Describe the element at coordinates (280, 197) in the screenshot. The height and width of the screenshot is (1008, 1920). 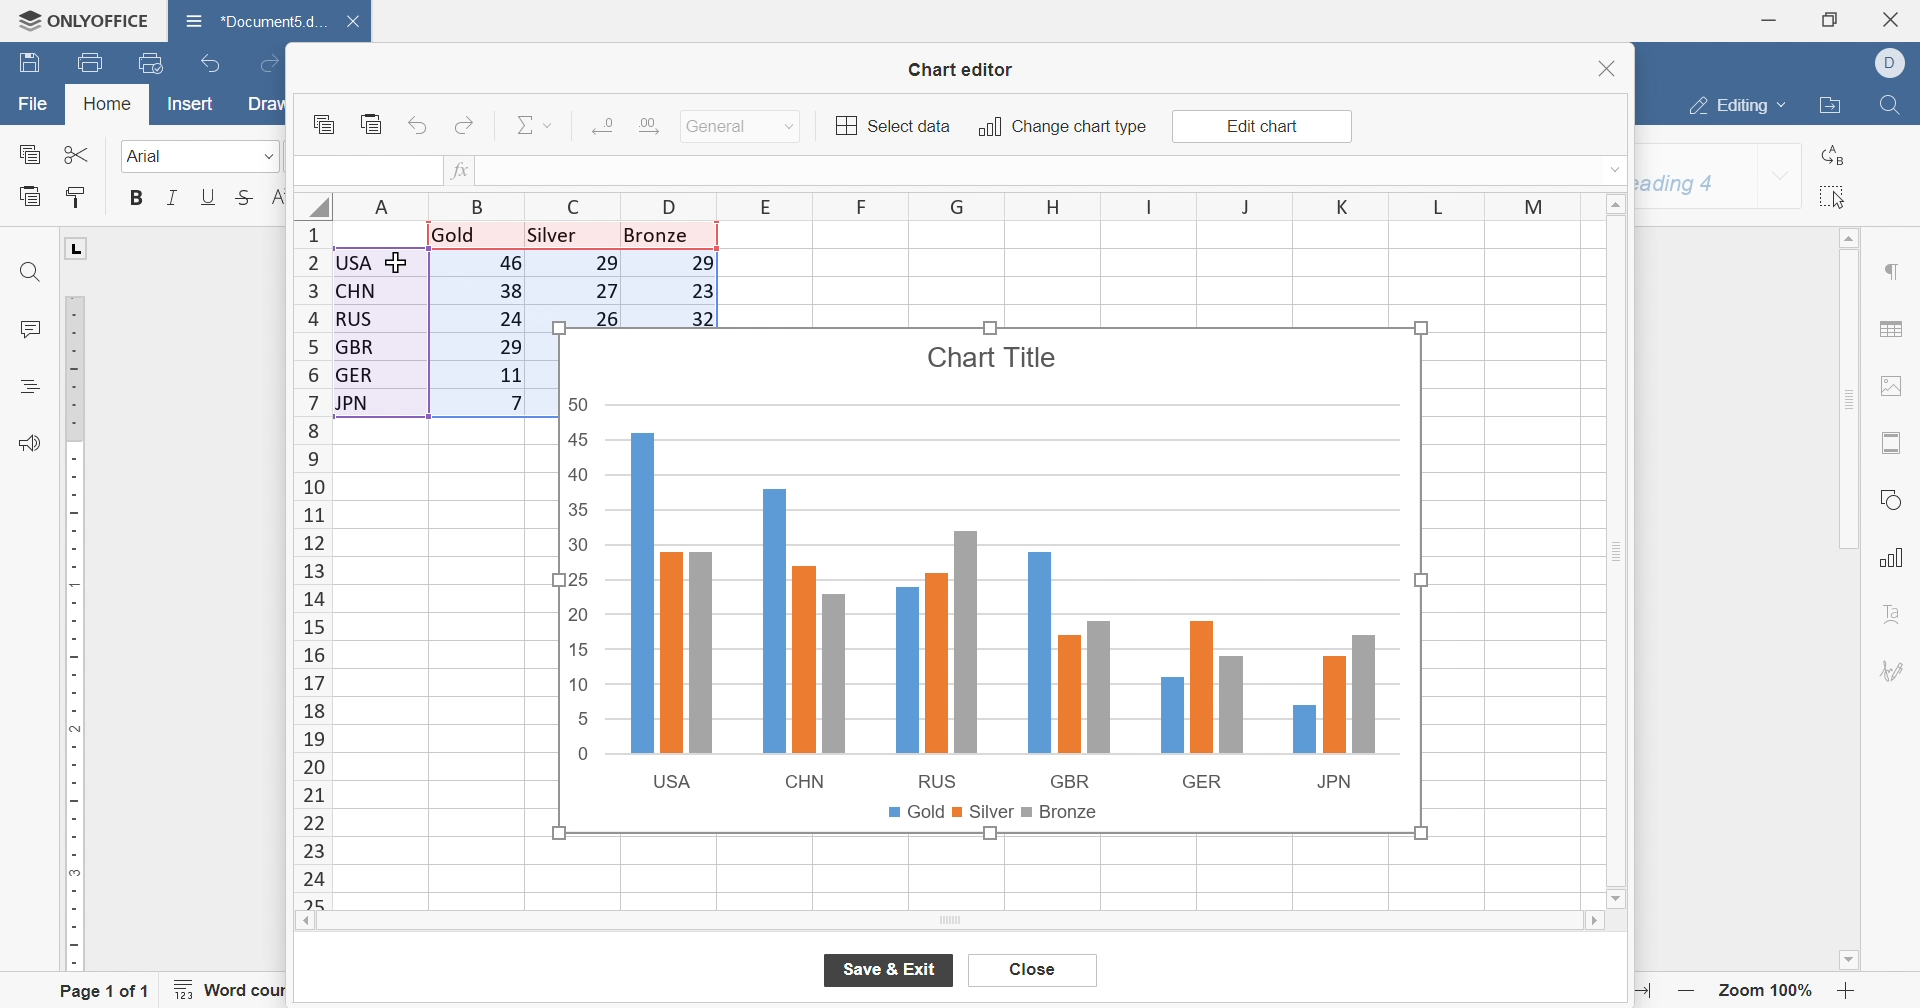
I see `superscript` at that location.